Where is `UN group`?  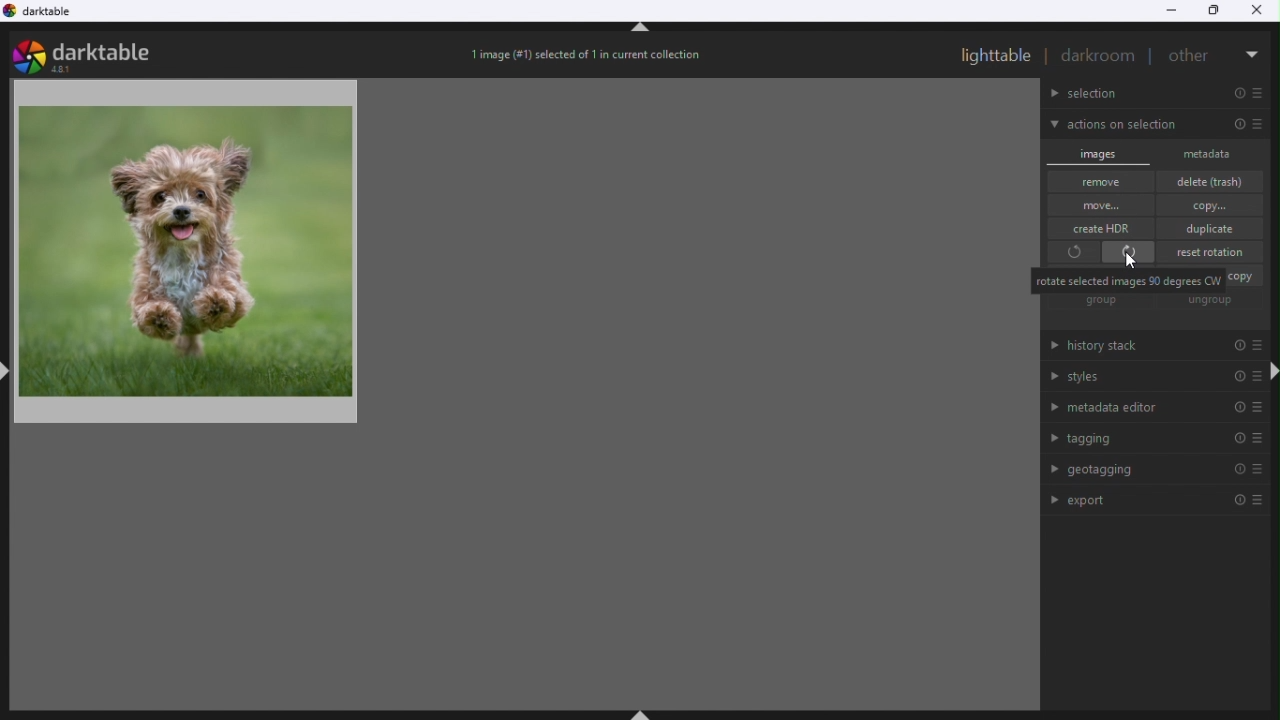
UN group is located at coordinates (1214, 302).